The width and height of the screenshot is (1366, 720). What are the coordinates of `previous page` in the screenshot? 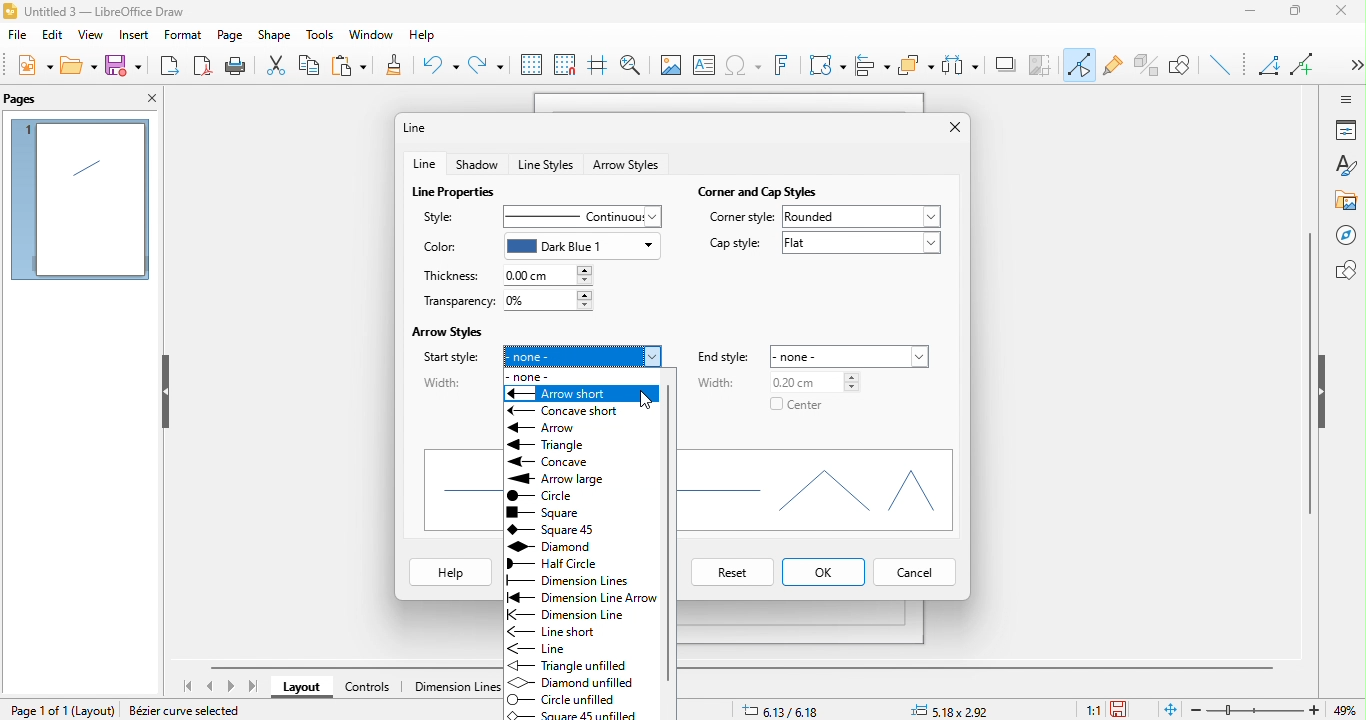 It's located at (212, 684).